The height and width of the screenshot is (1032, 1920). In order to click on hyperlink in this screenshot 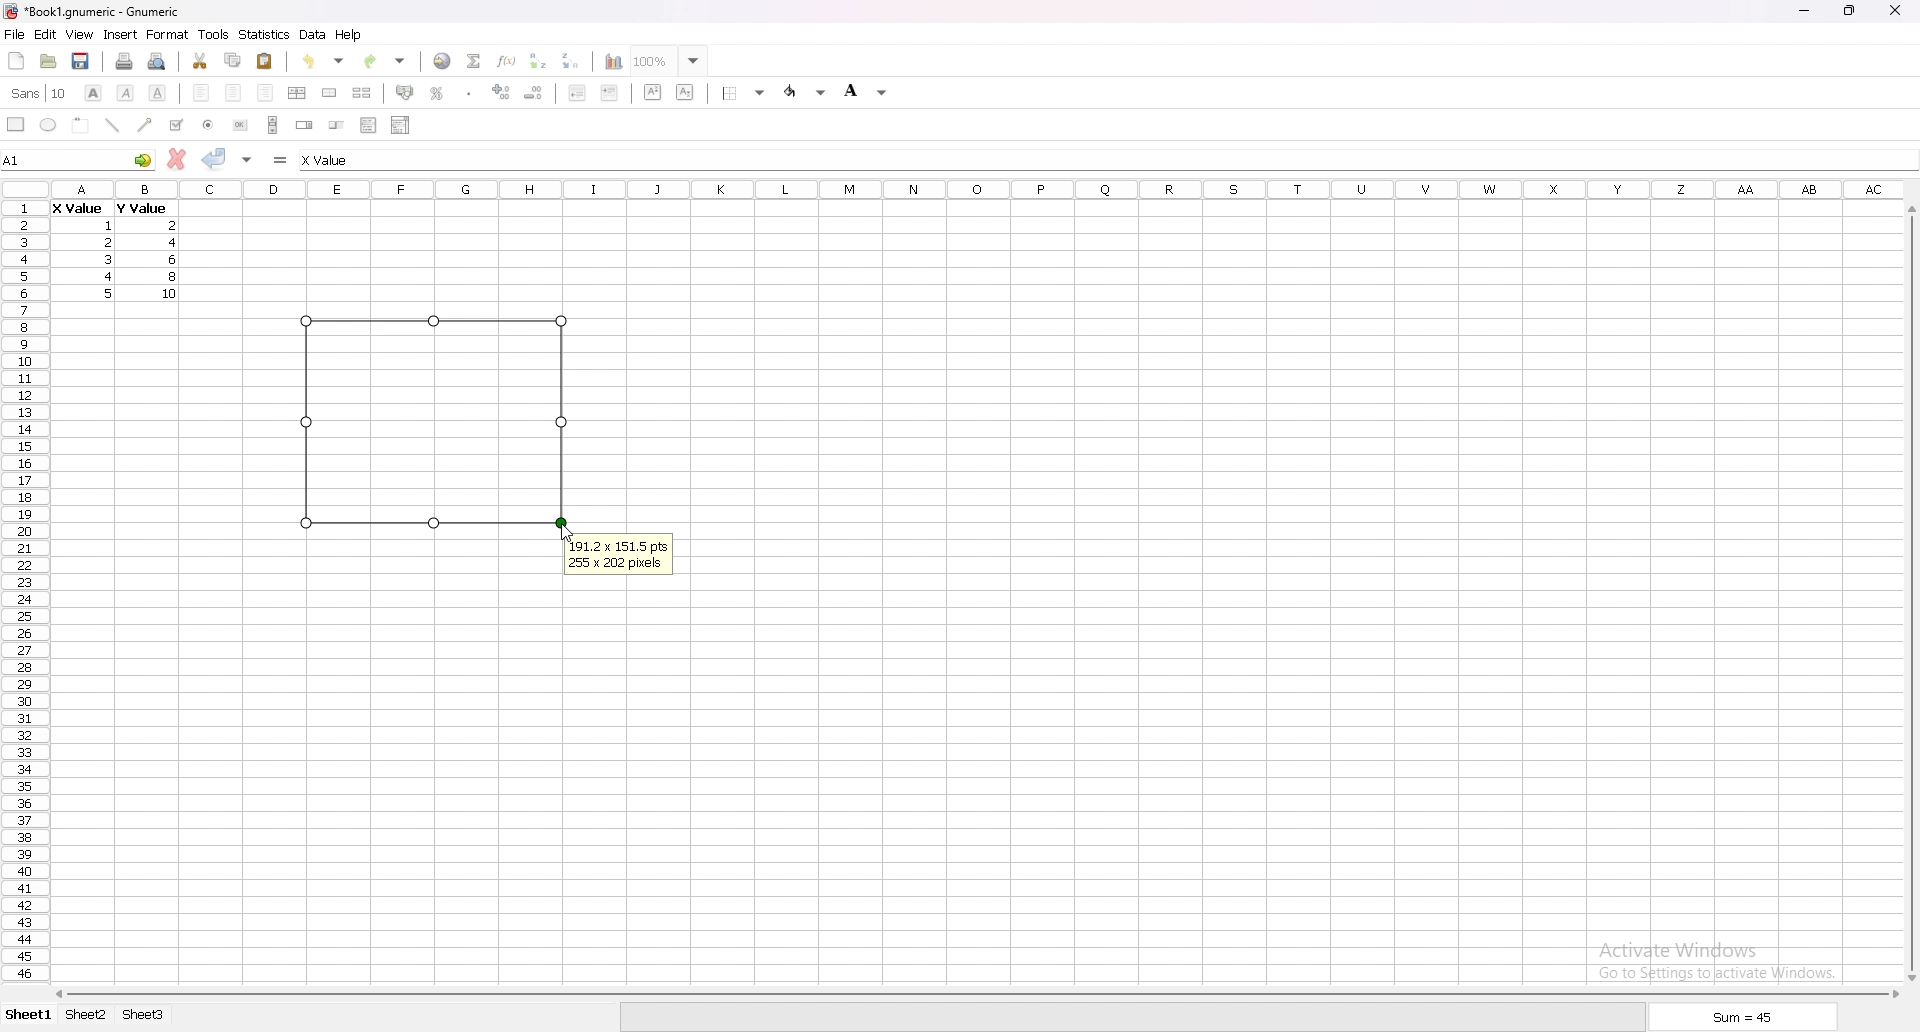, I will do `click(442, 61)`.